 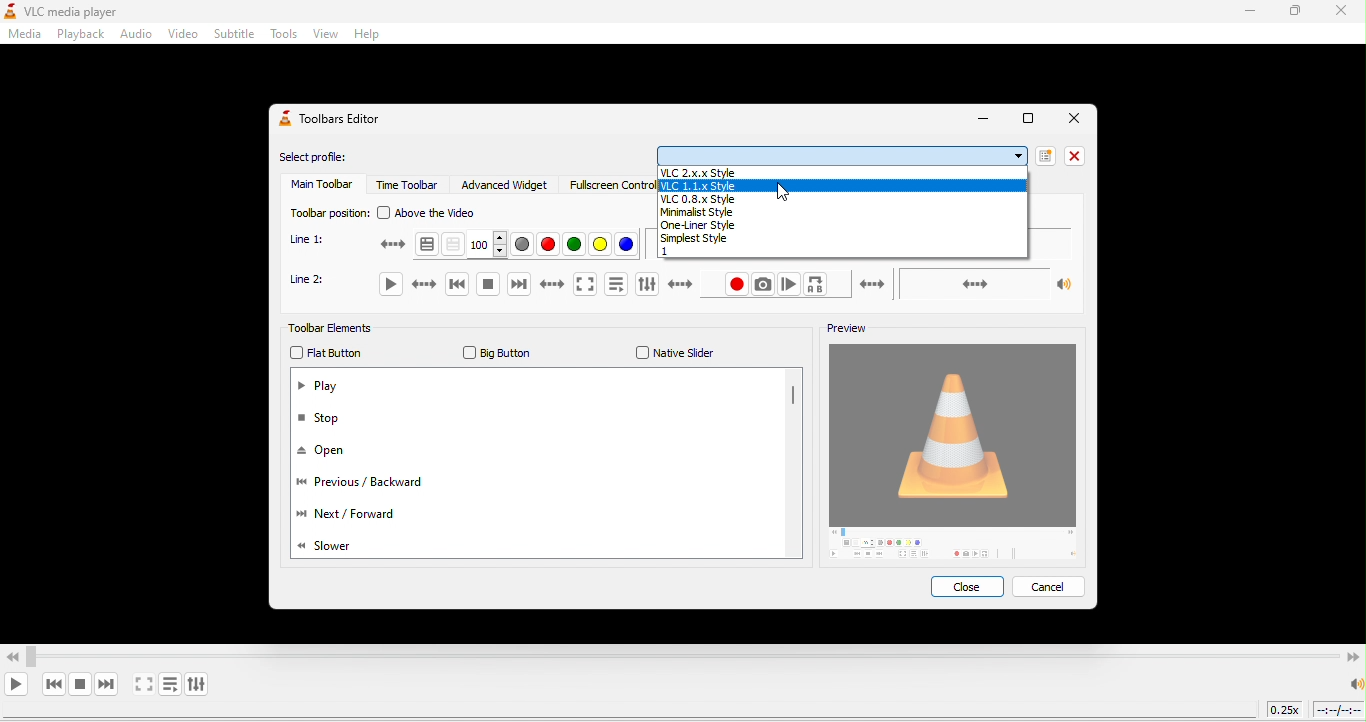 What do you see at coordinates (845, 212) in the screenshot?
I see `minimal style` at bounding box center [845, 212].